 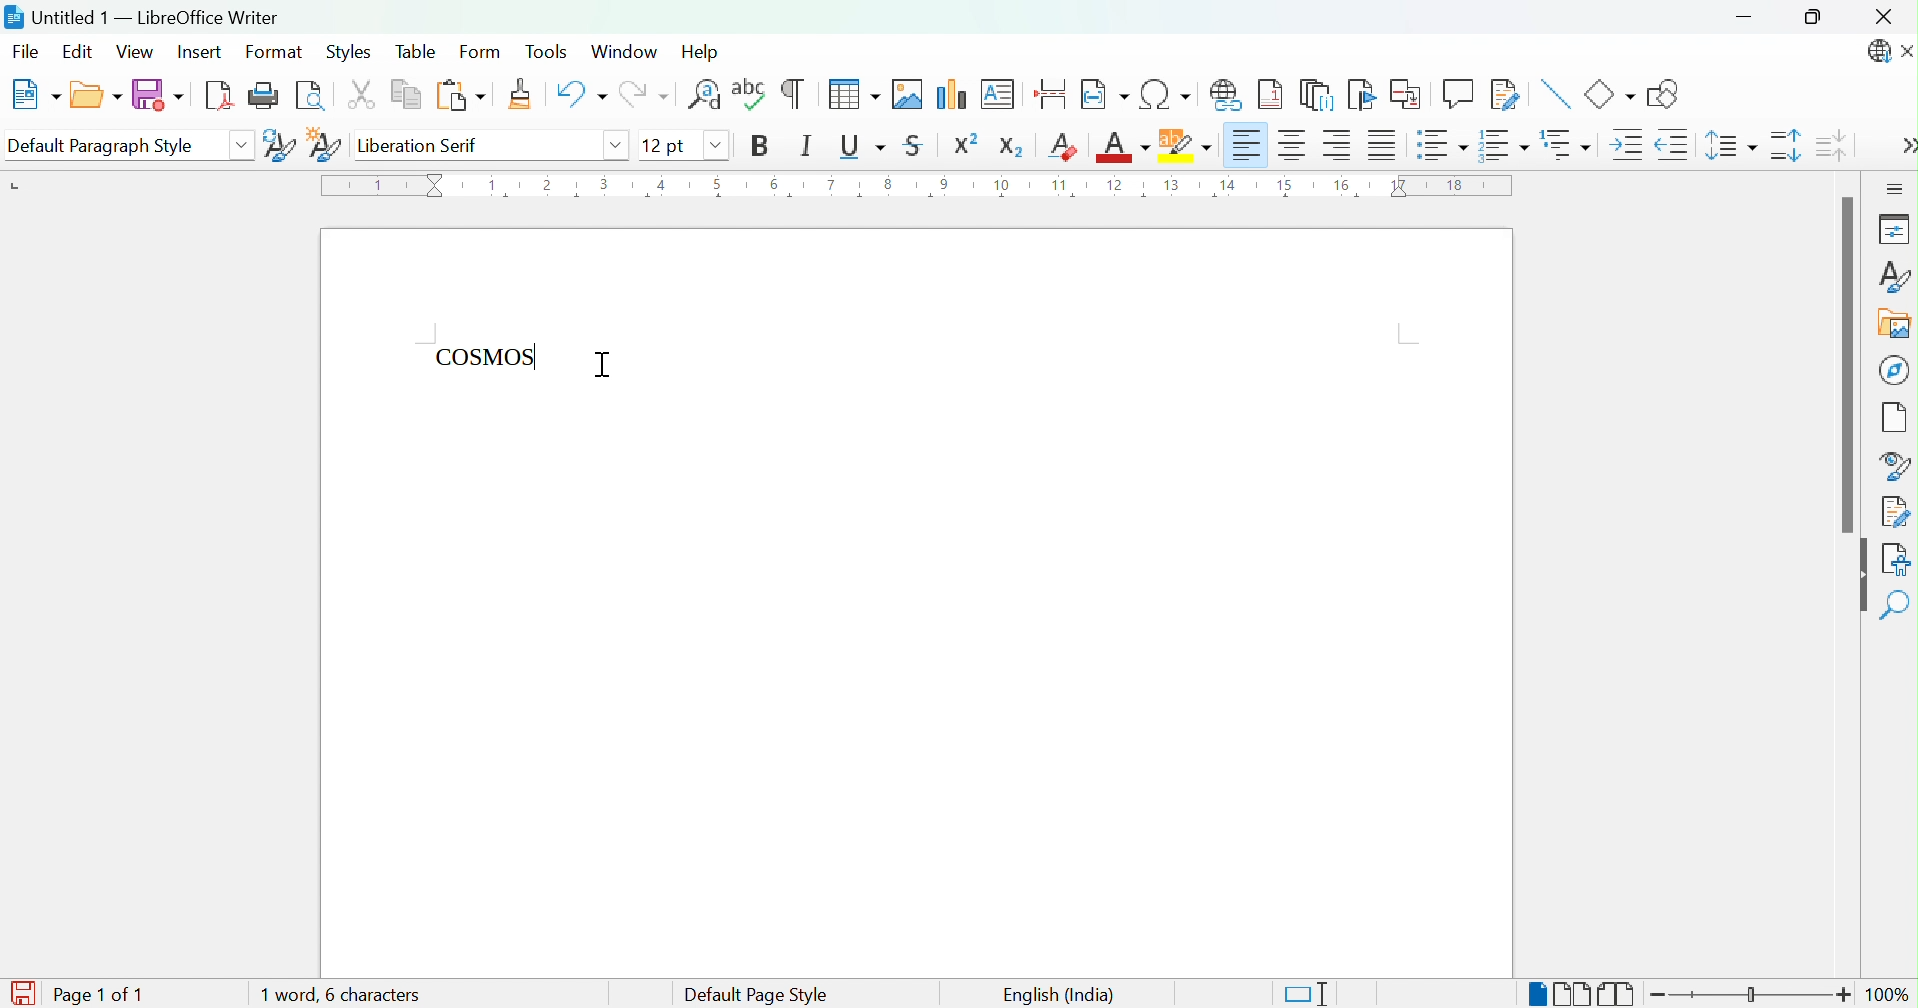 I want to click on Insert Endnote, so click(x=1316, y=94).